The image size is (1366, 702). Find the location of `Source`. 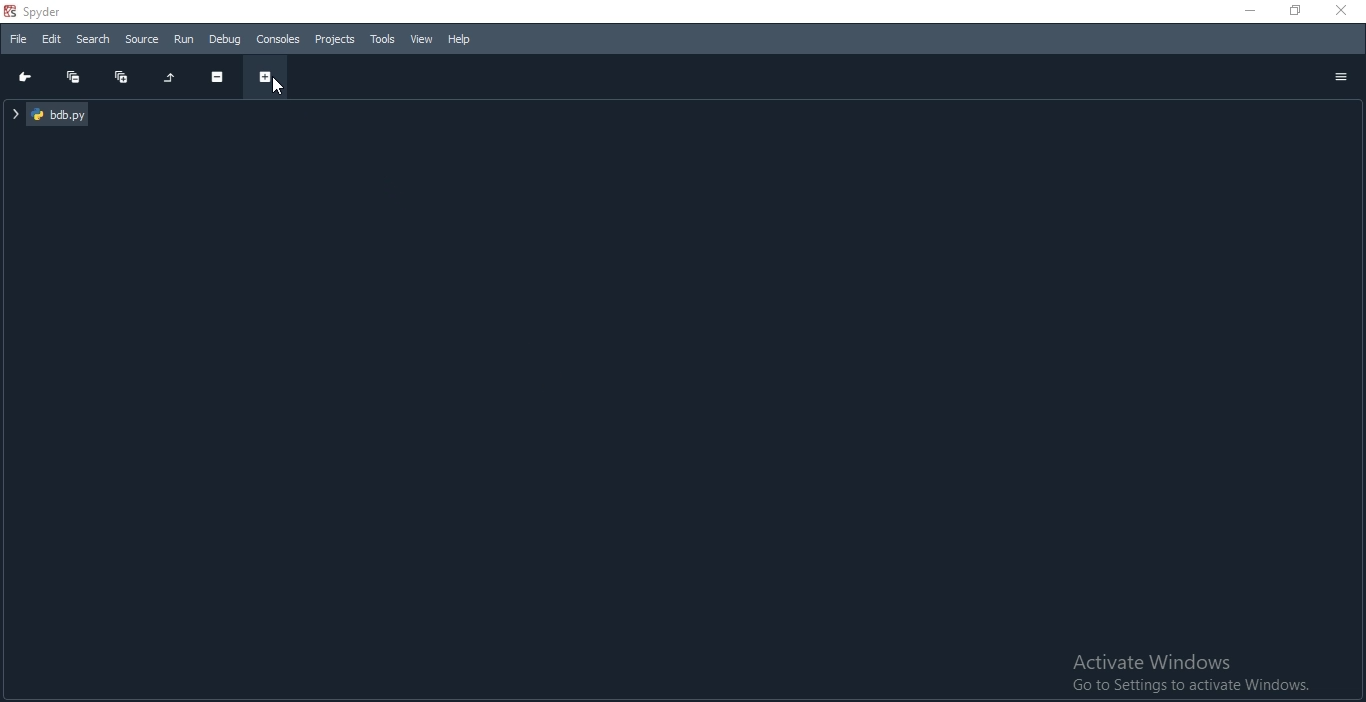

Source is located at coordinates (142, 40).